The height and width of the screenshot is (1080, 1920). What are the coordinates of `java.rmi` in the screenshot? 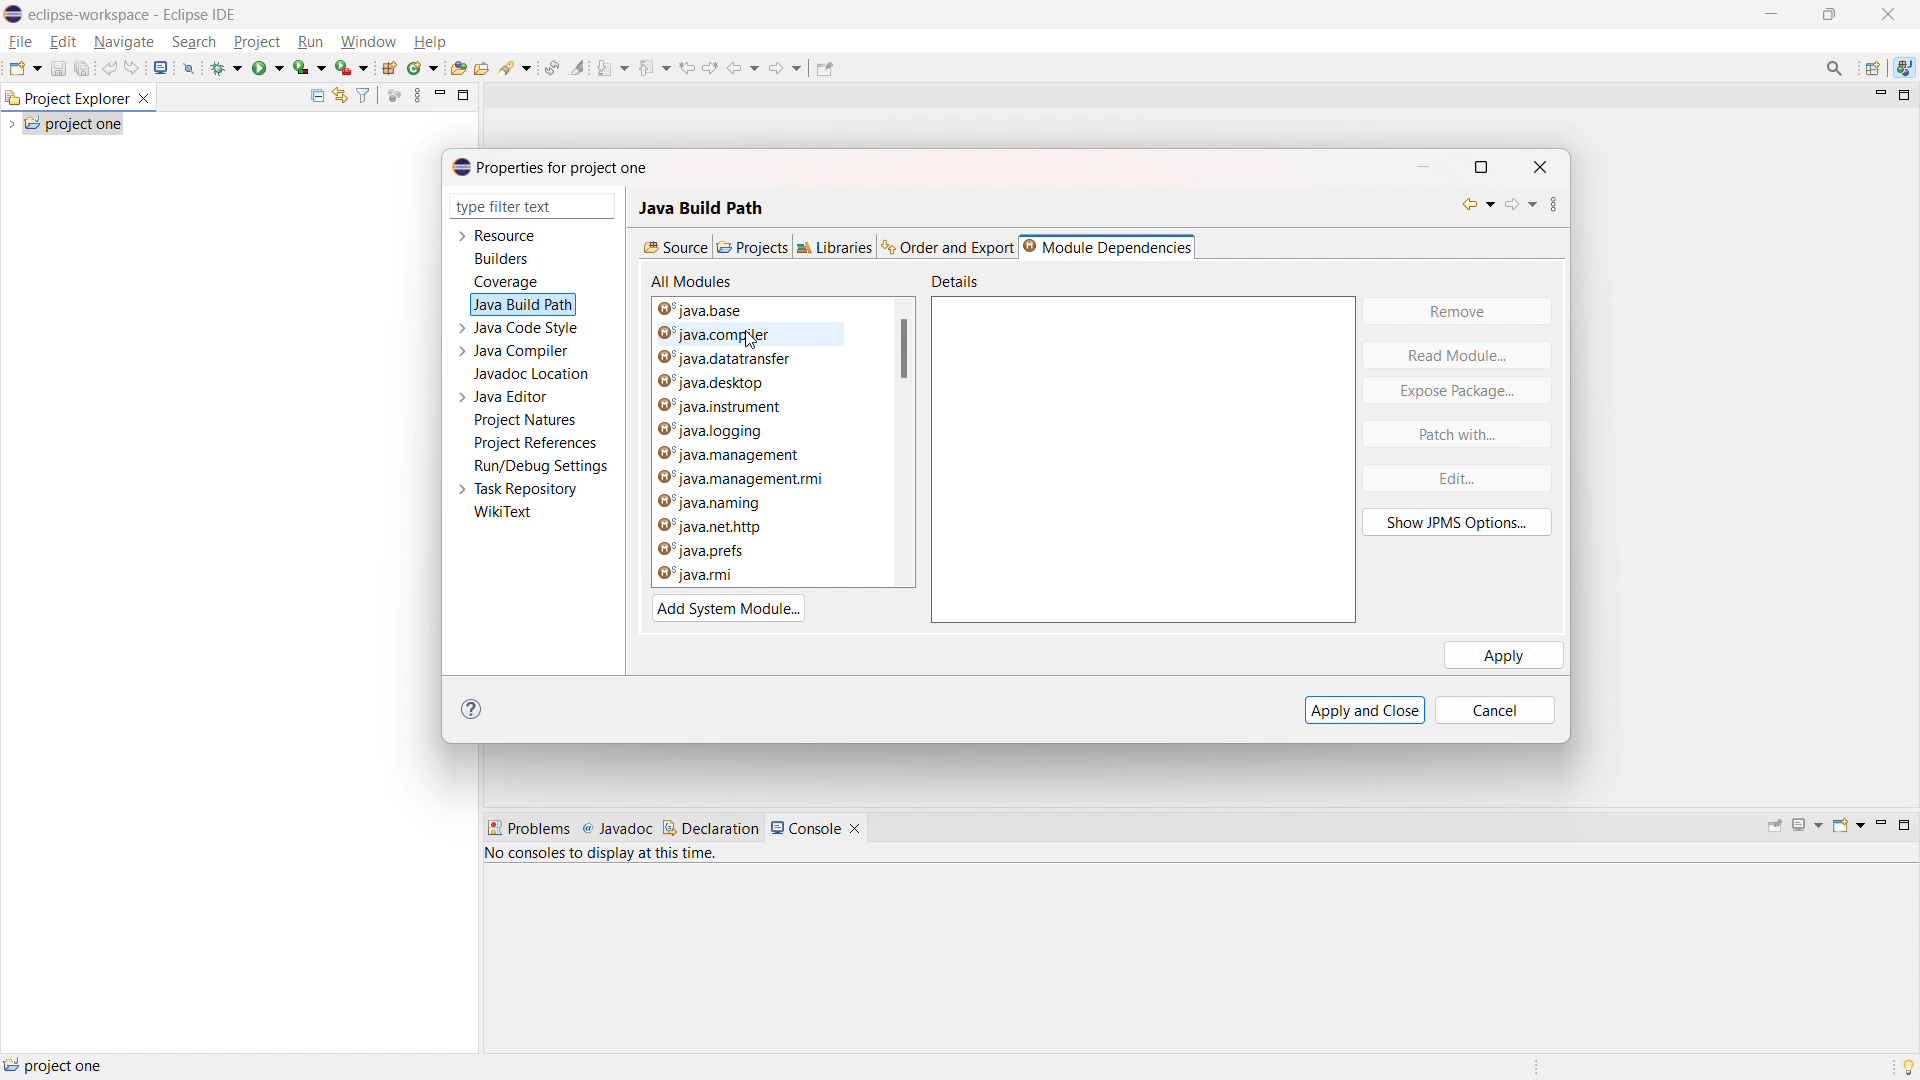 It's located at (733, 575).